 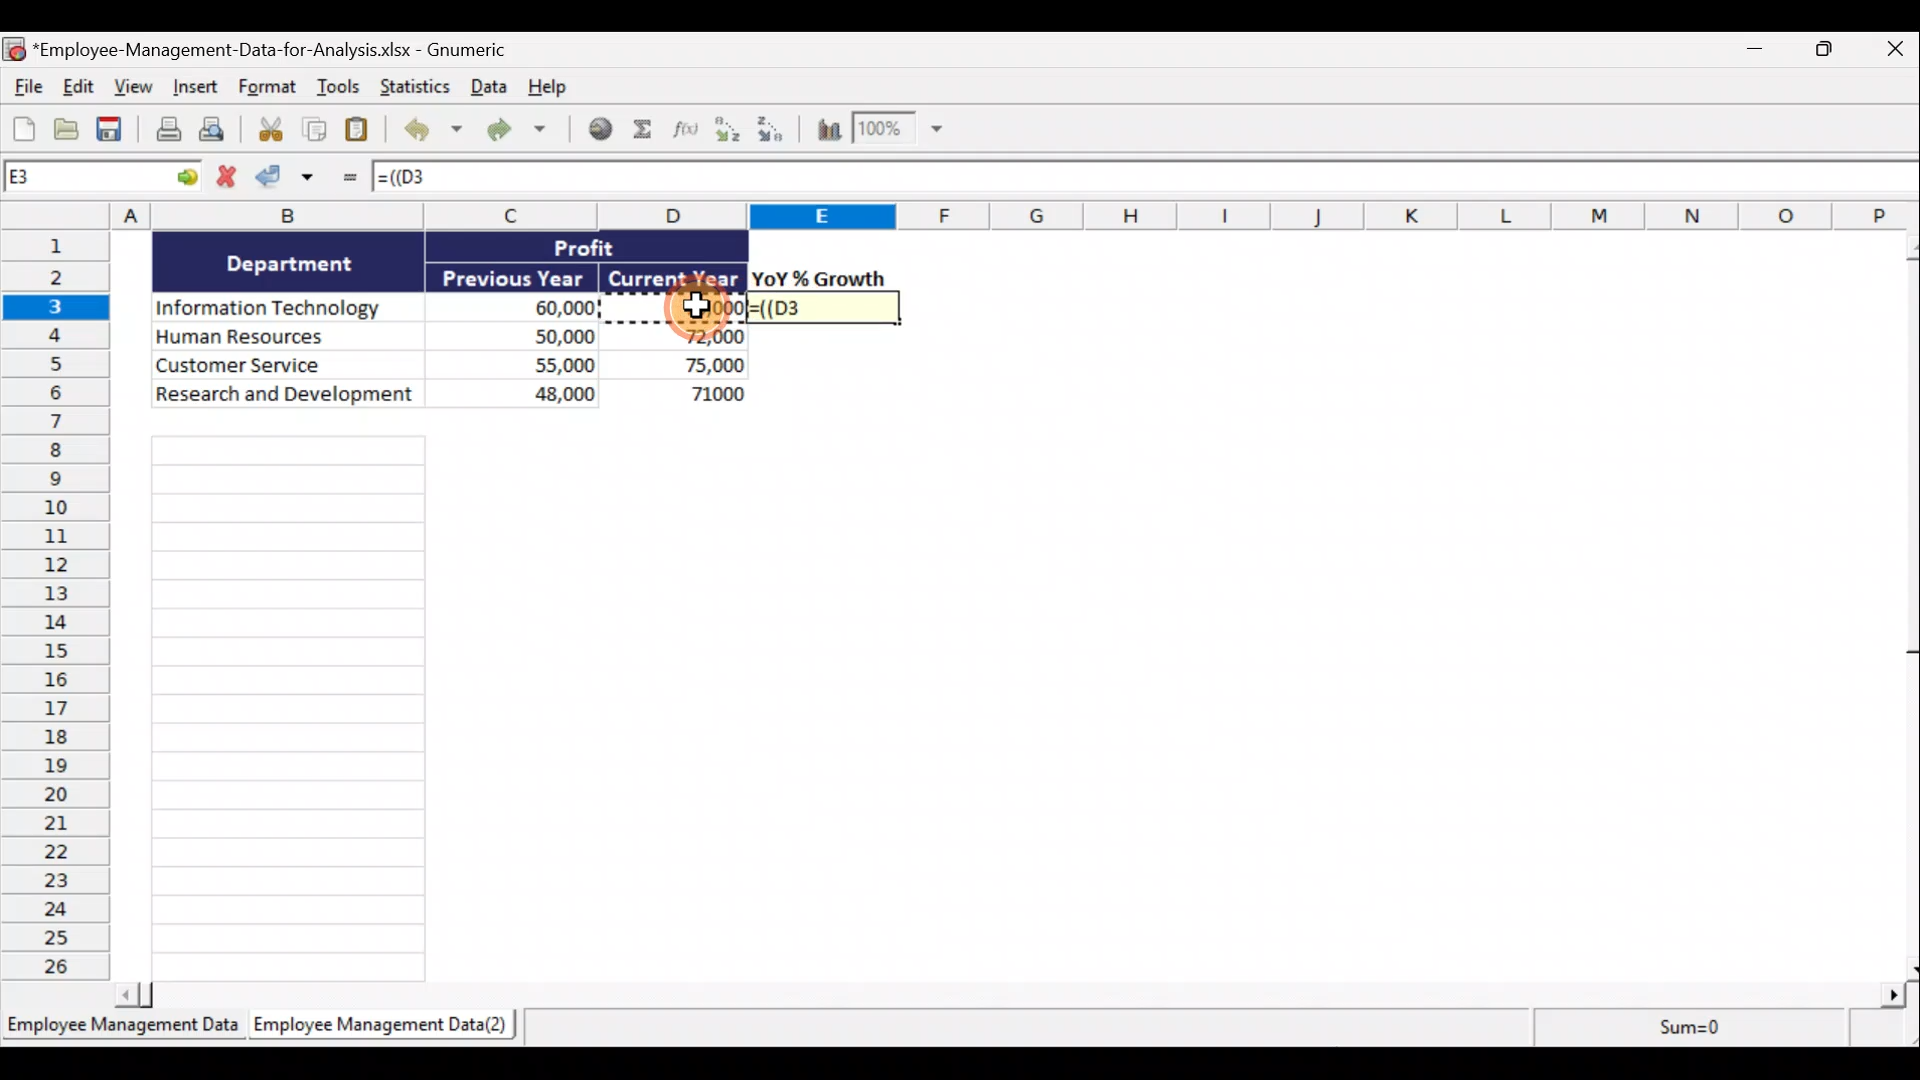 What do you see at coordinates (429, 131) in the screenshot?
I see `Undo last action` at bounding box center [429, 131].